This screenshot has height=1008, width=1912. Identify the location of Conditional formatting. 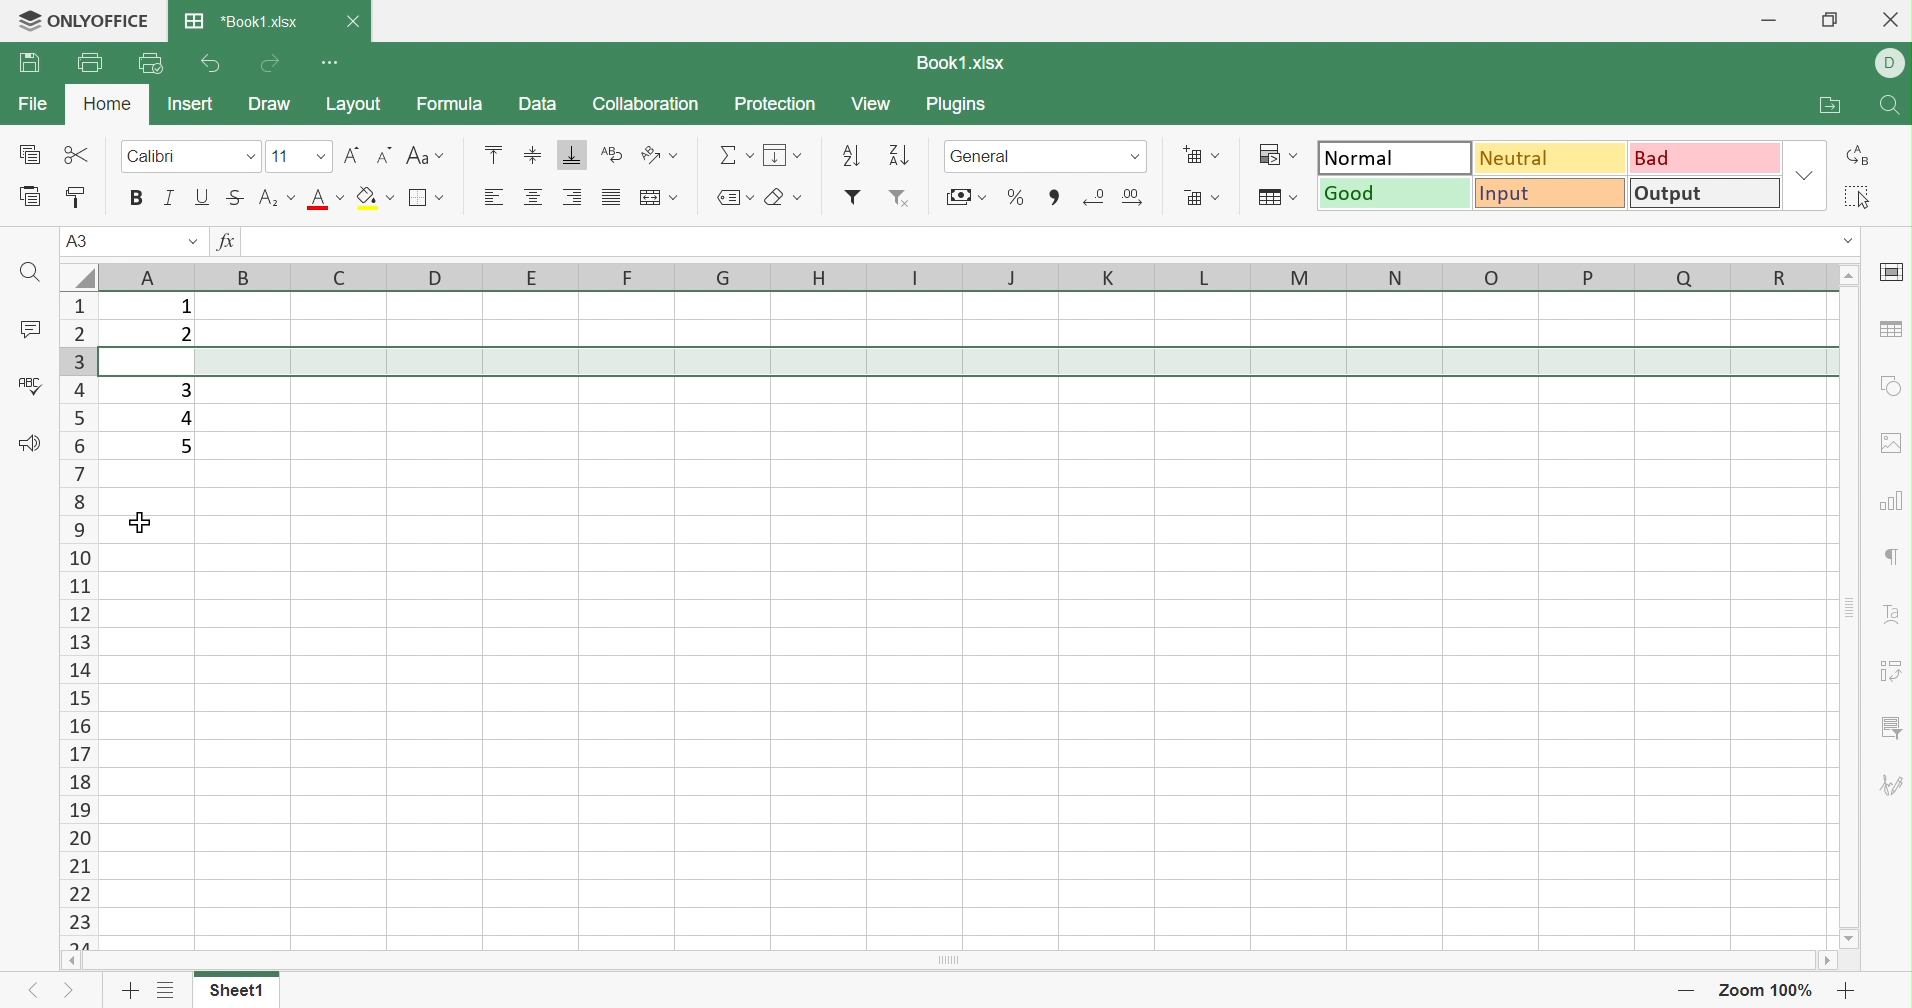
(1268, 153).